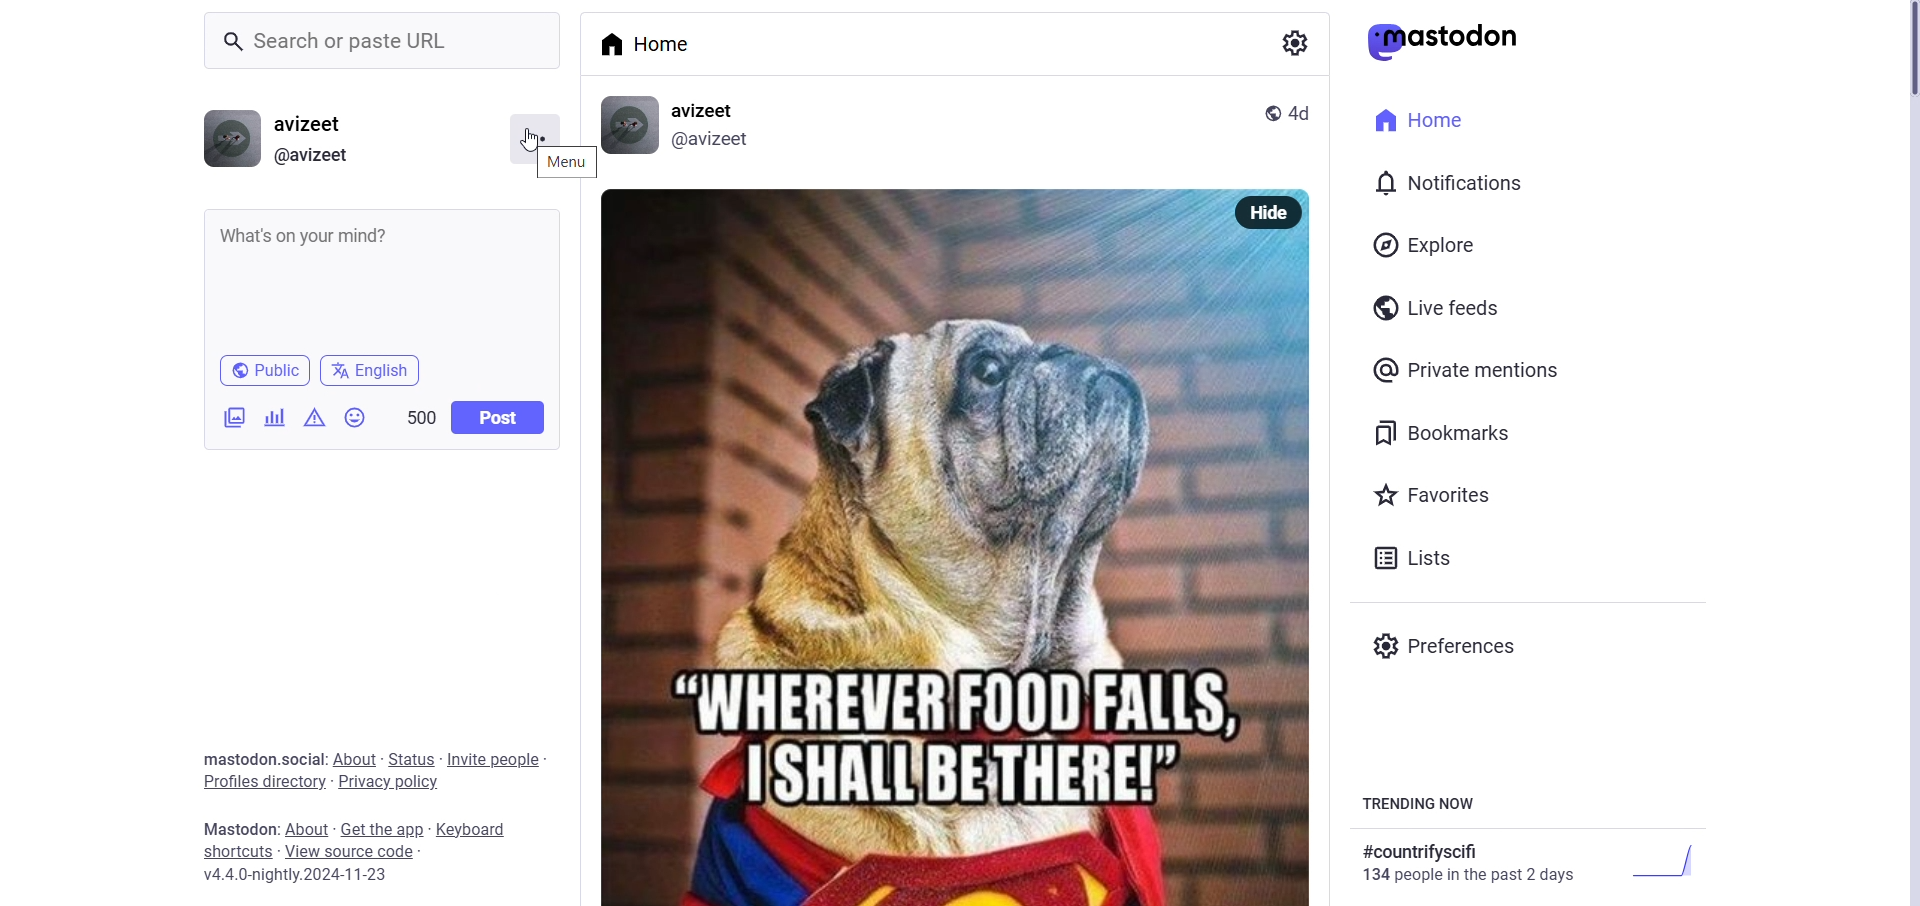  What do you see at coordinates (235, 854) in the screenshot?
I see `shortcut` at bounding box center [235, 854].